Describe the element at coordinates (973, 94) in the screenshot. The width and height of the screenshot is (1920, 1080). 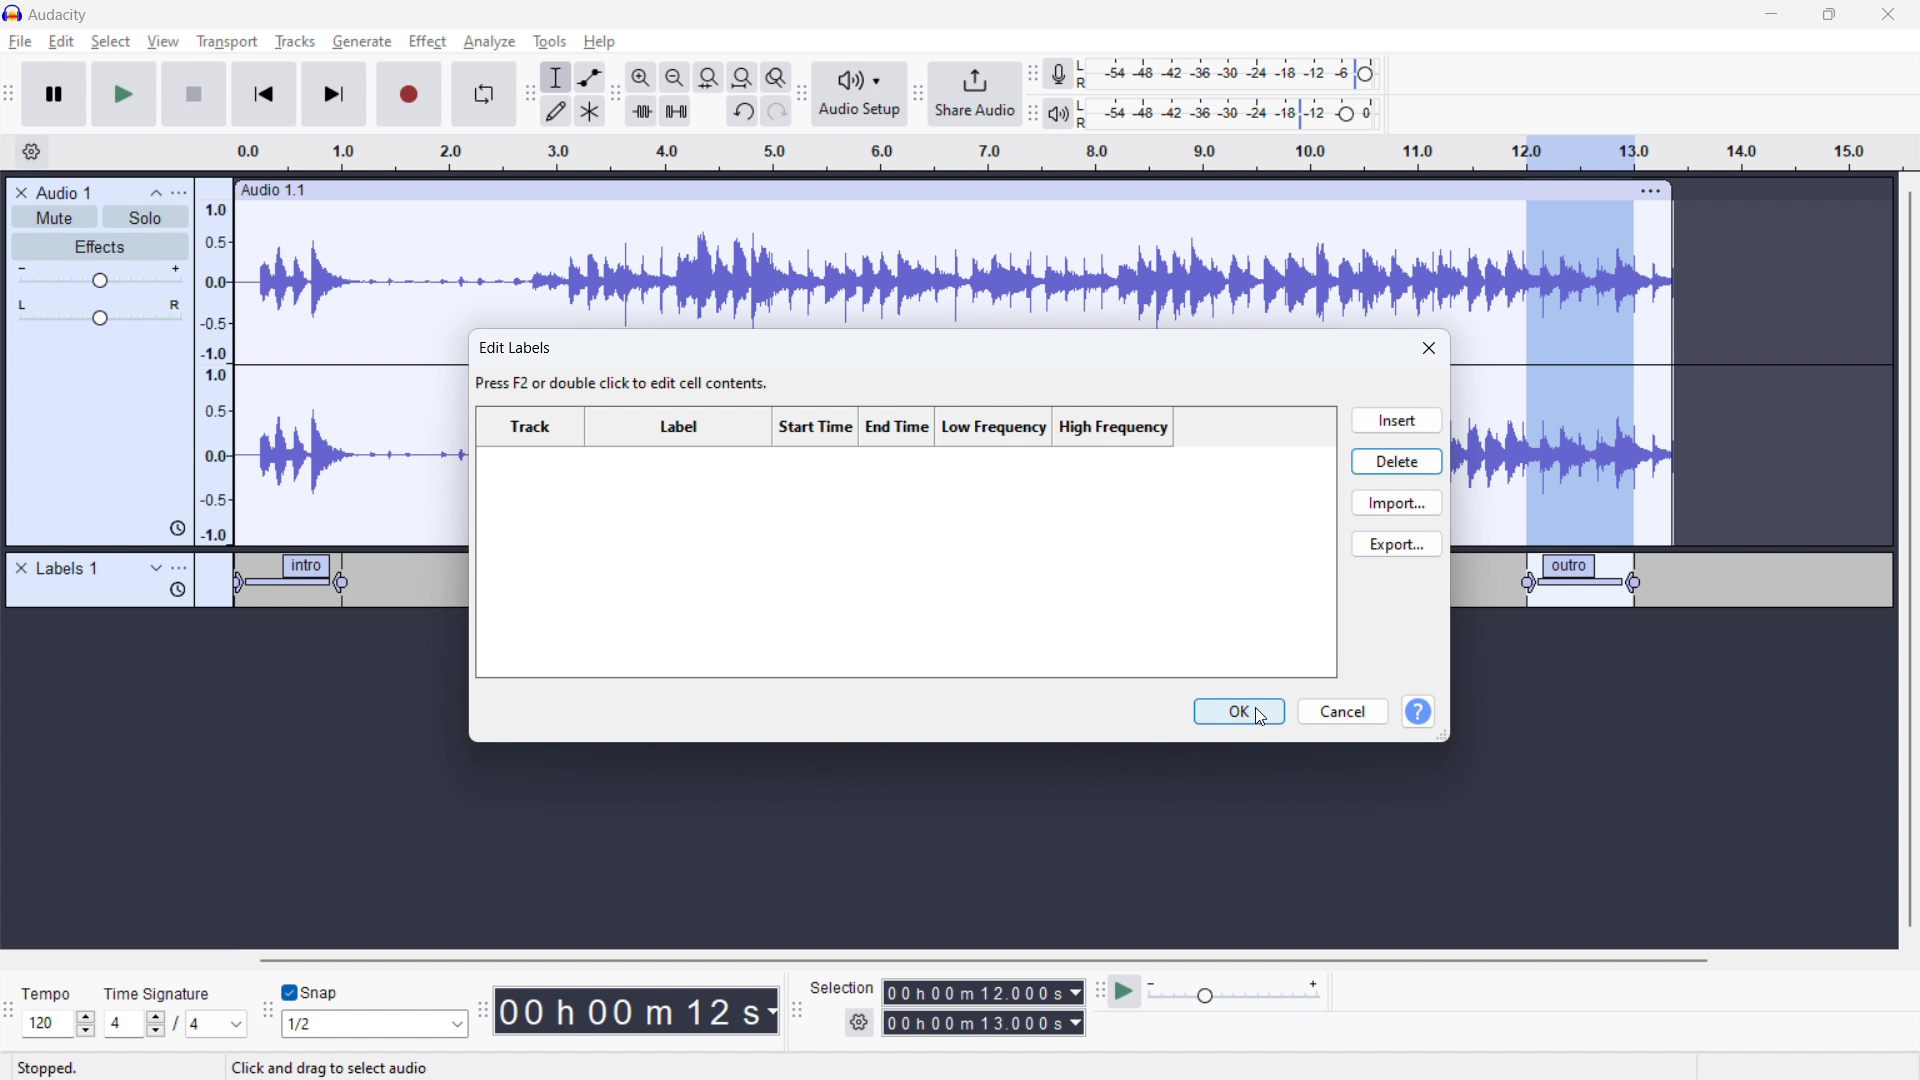
I see `share audio` at that location.